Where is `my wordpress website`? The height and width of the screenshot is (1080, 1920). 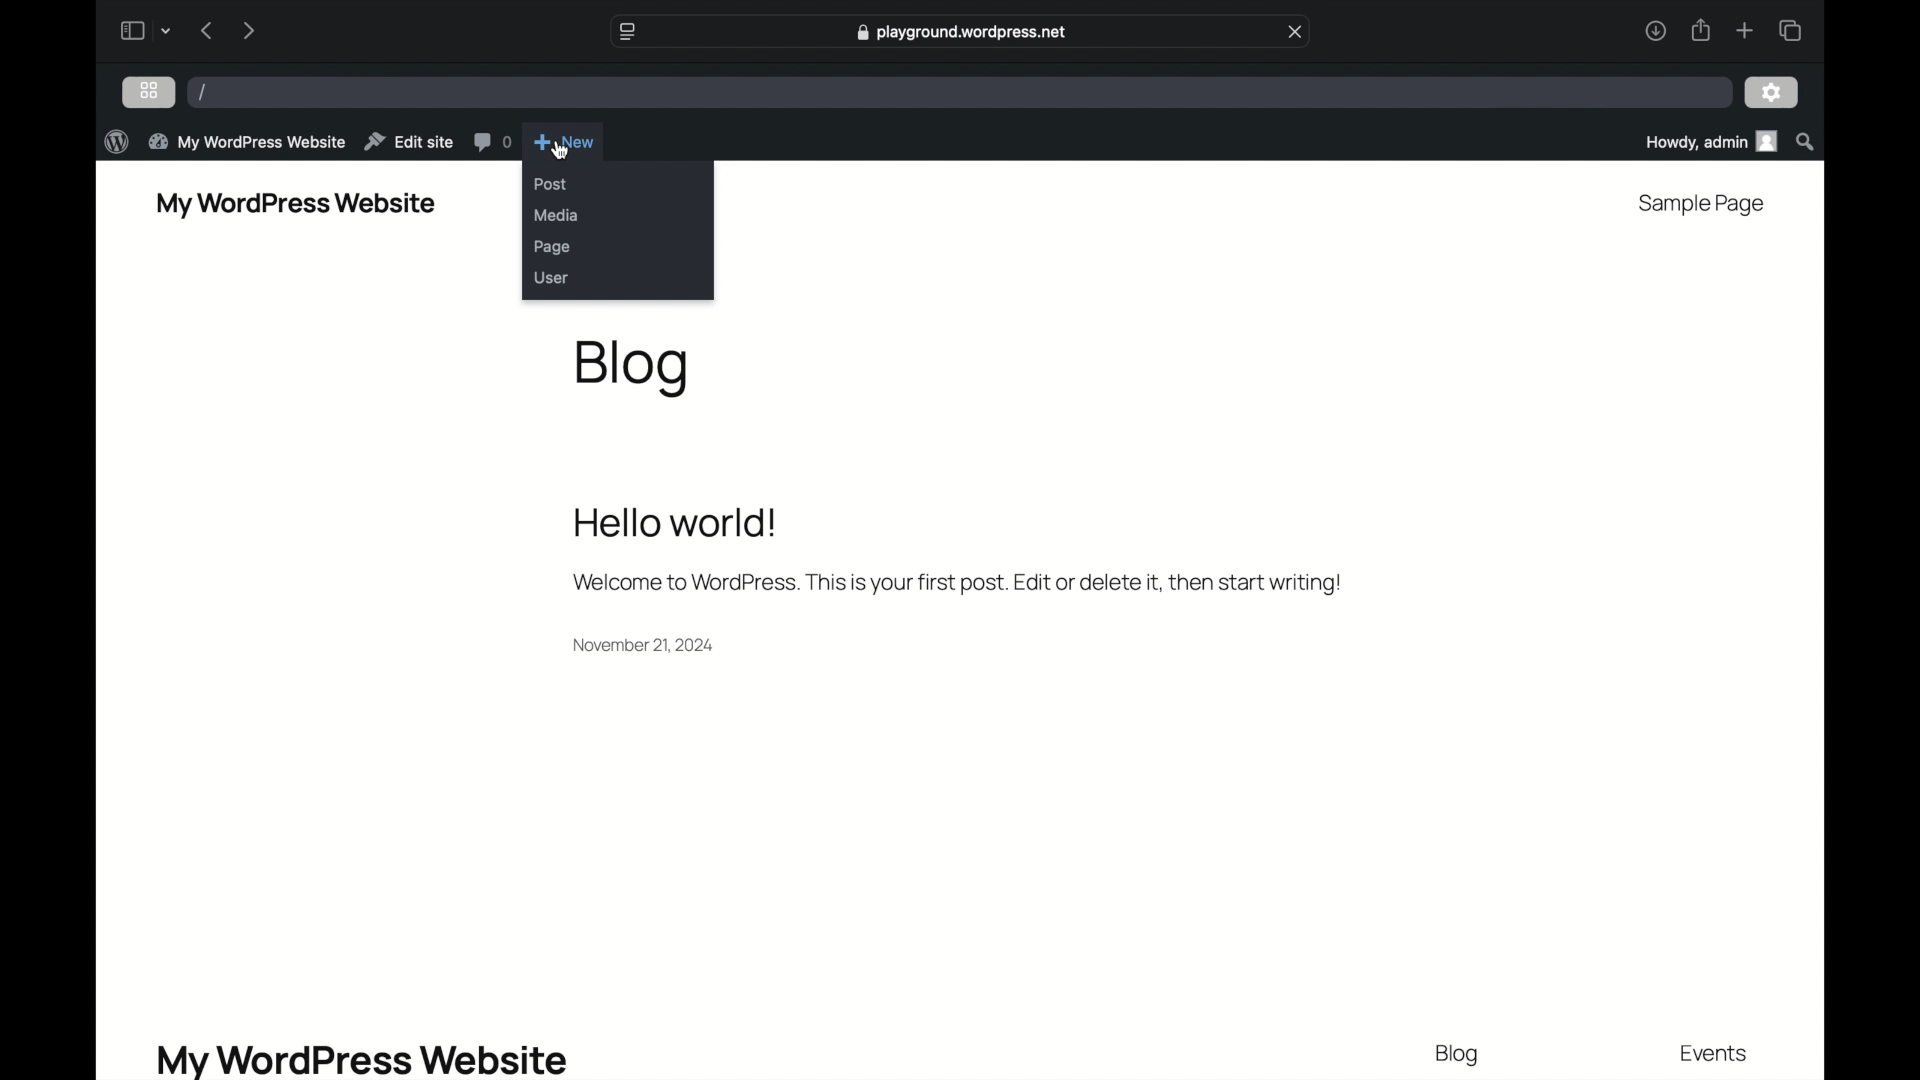 my wordpress website is located at coordinates (295, 204).